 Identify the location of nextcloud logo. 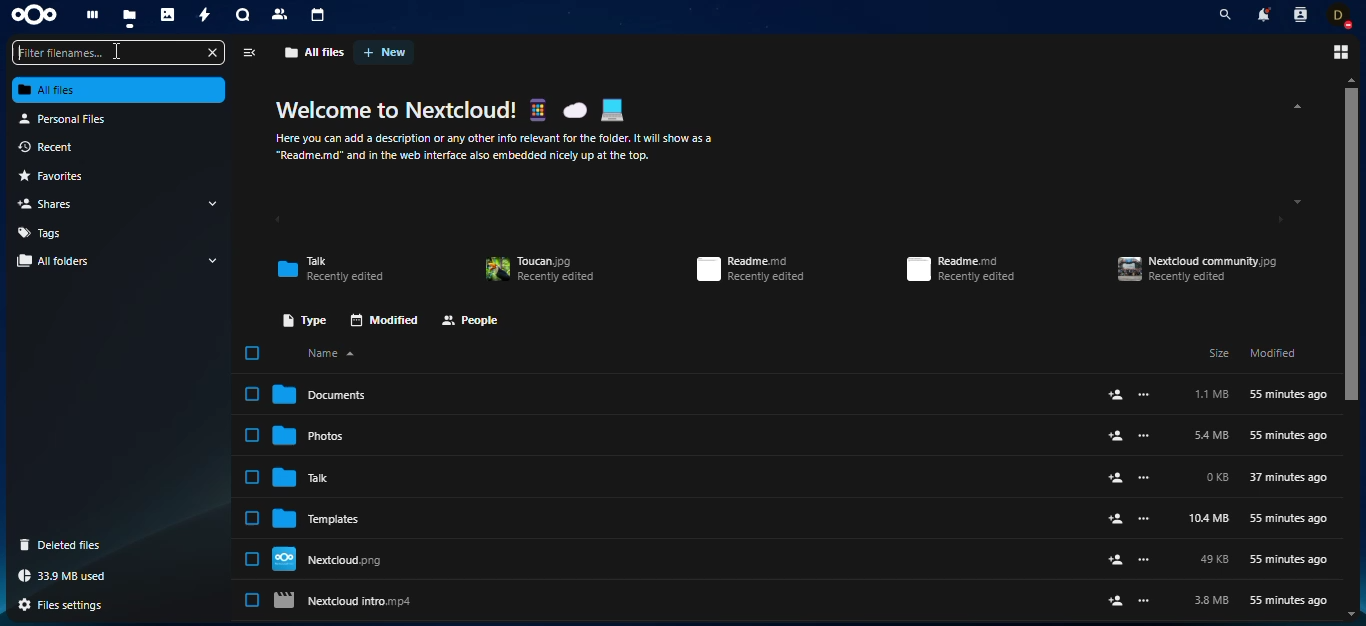
(34, 16).